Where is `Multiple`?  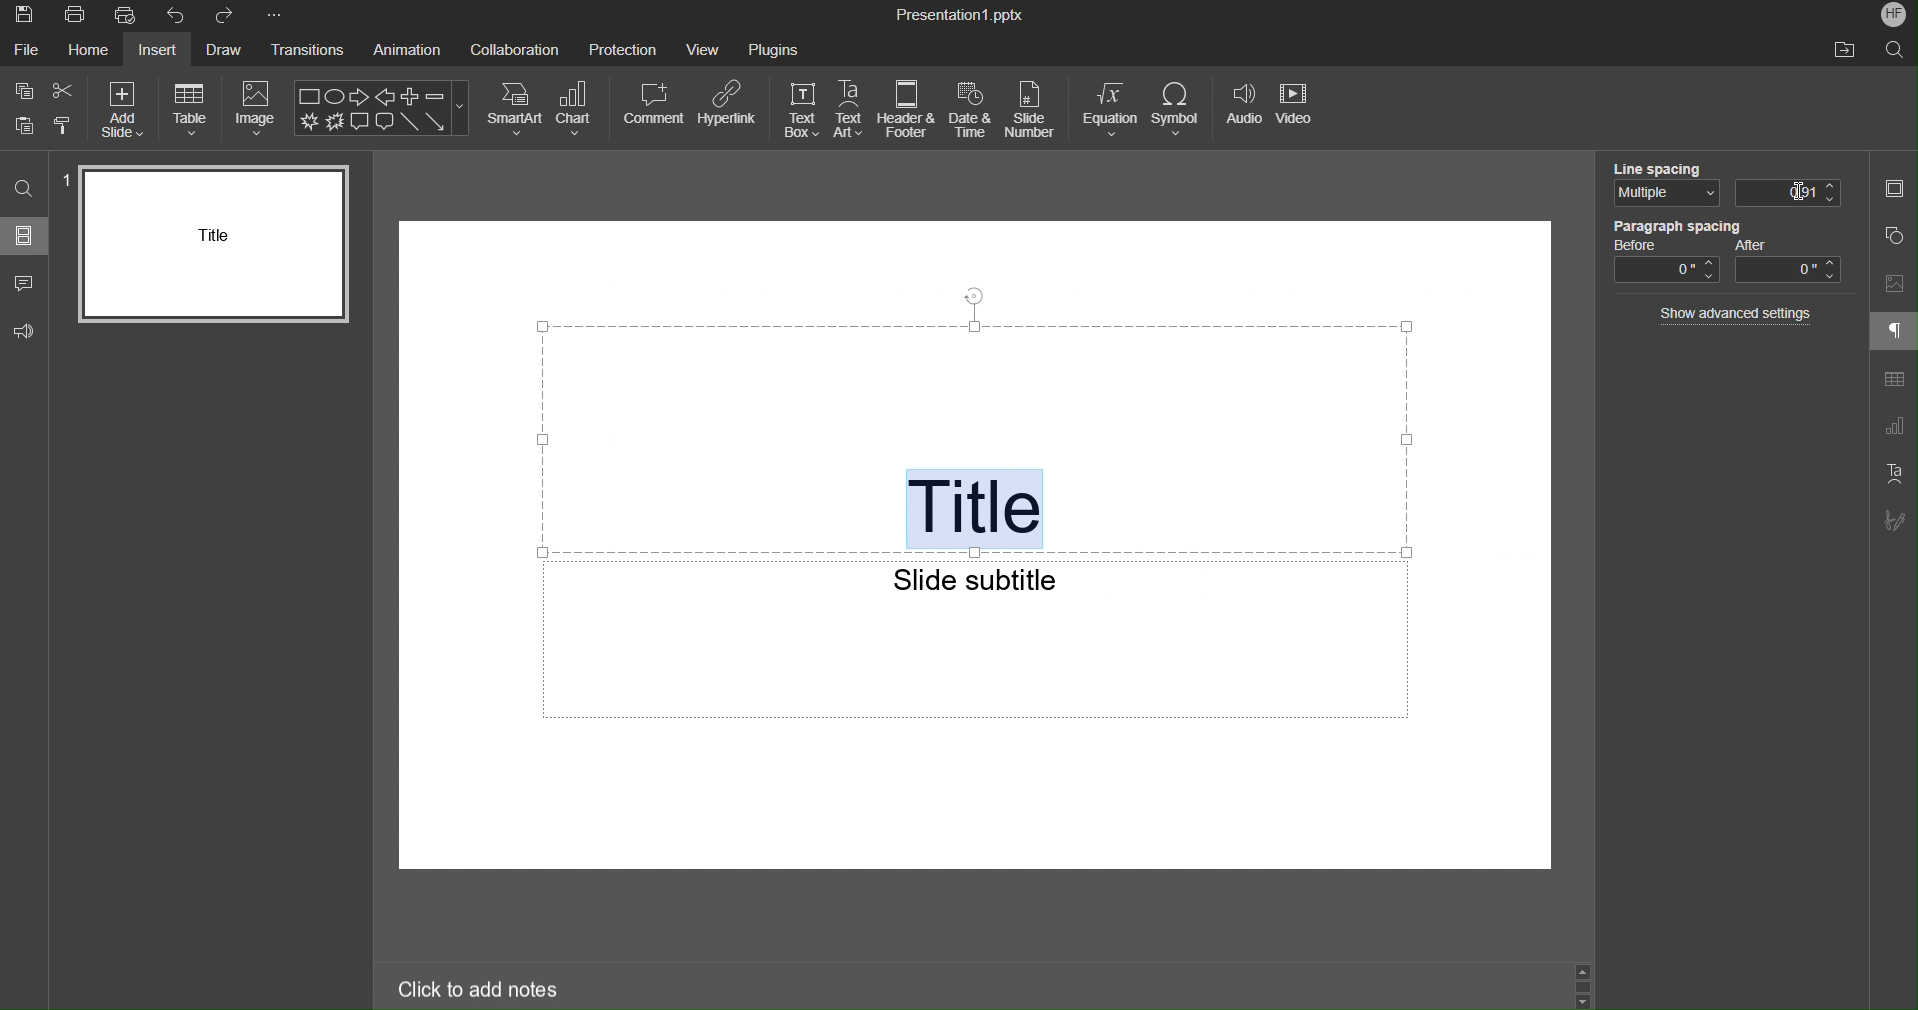
Multiple is located at coordinates (1661, 196).